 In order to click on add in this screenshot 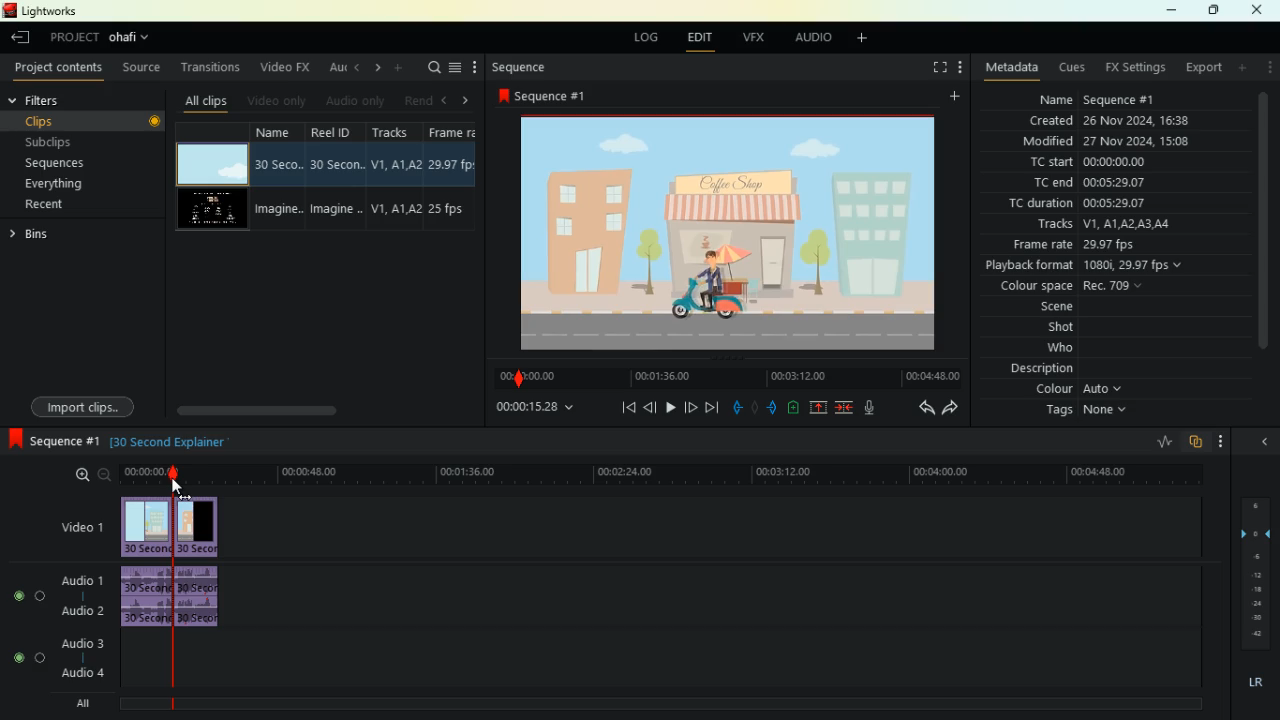, I will do `click(1239, 67)`.